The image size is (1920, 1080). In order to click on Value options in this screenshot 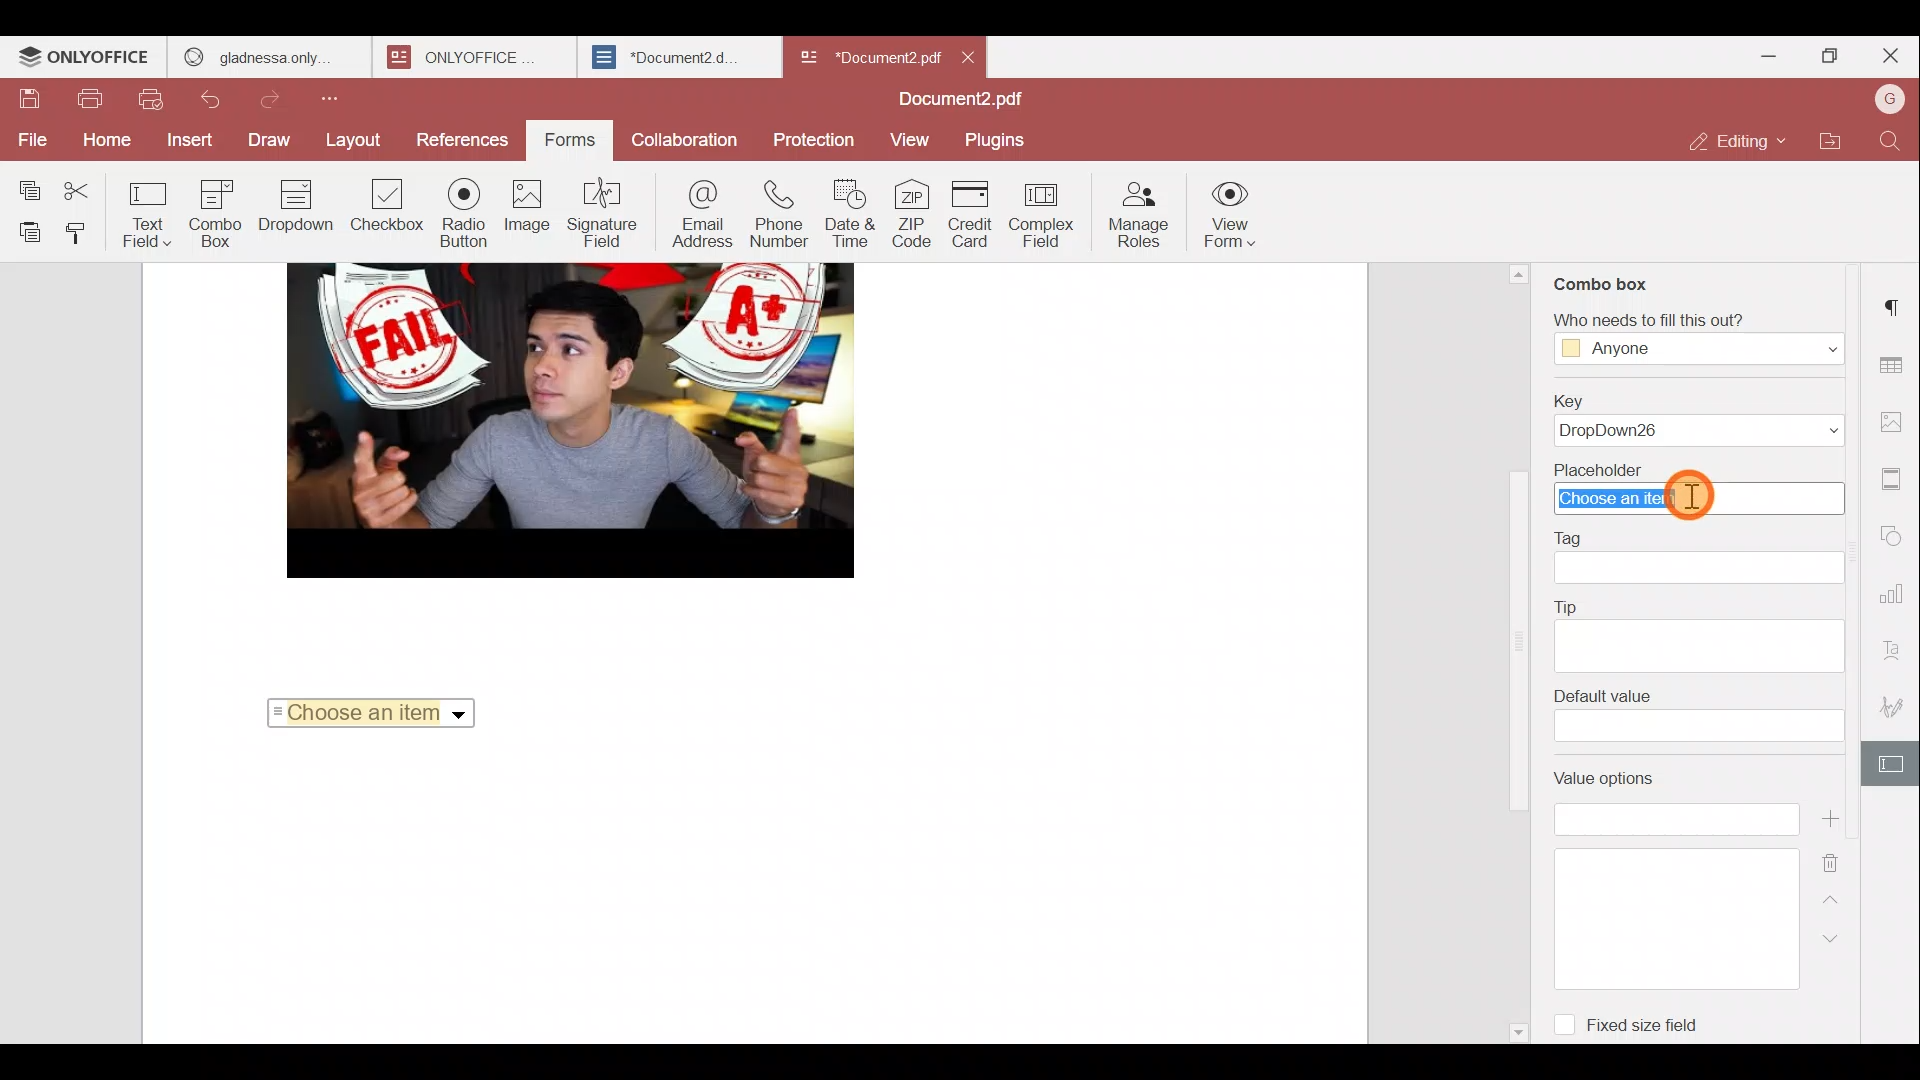, I will do `click(1662, 879)`.